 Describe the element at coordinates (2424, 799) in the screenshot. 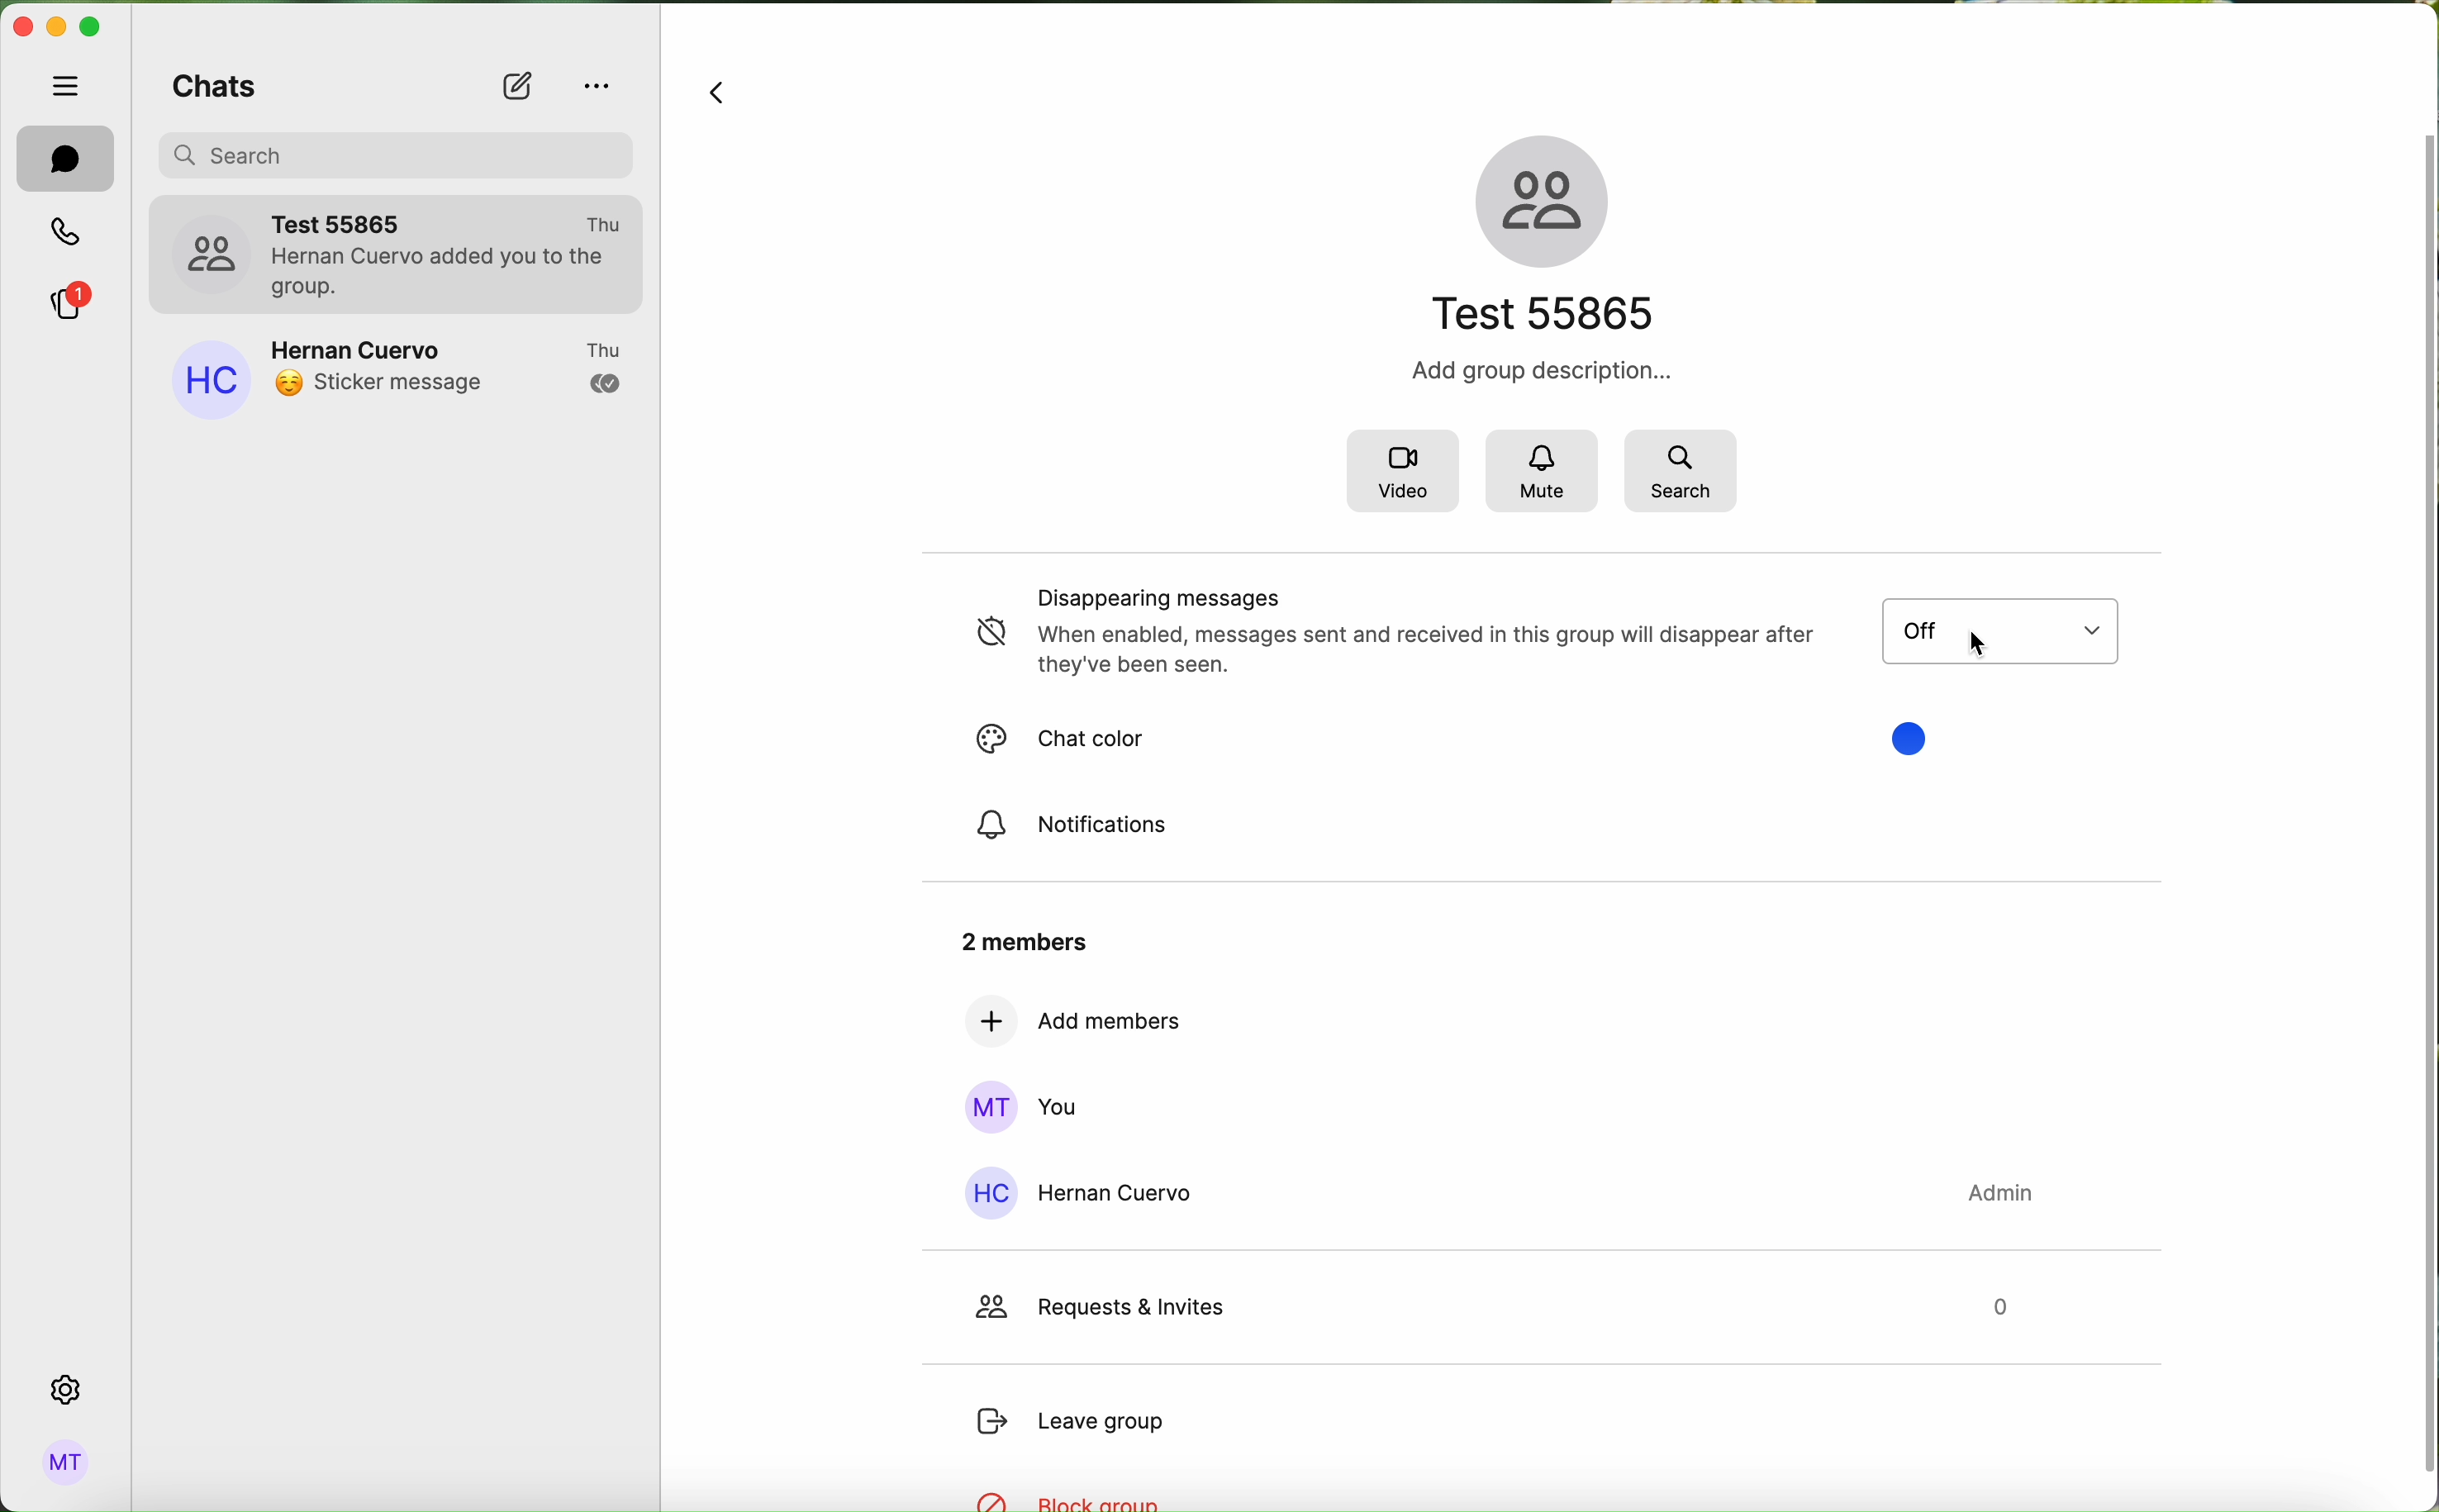

I see `vertical scrollbar` at that location.